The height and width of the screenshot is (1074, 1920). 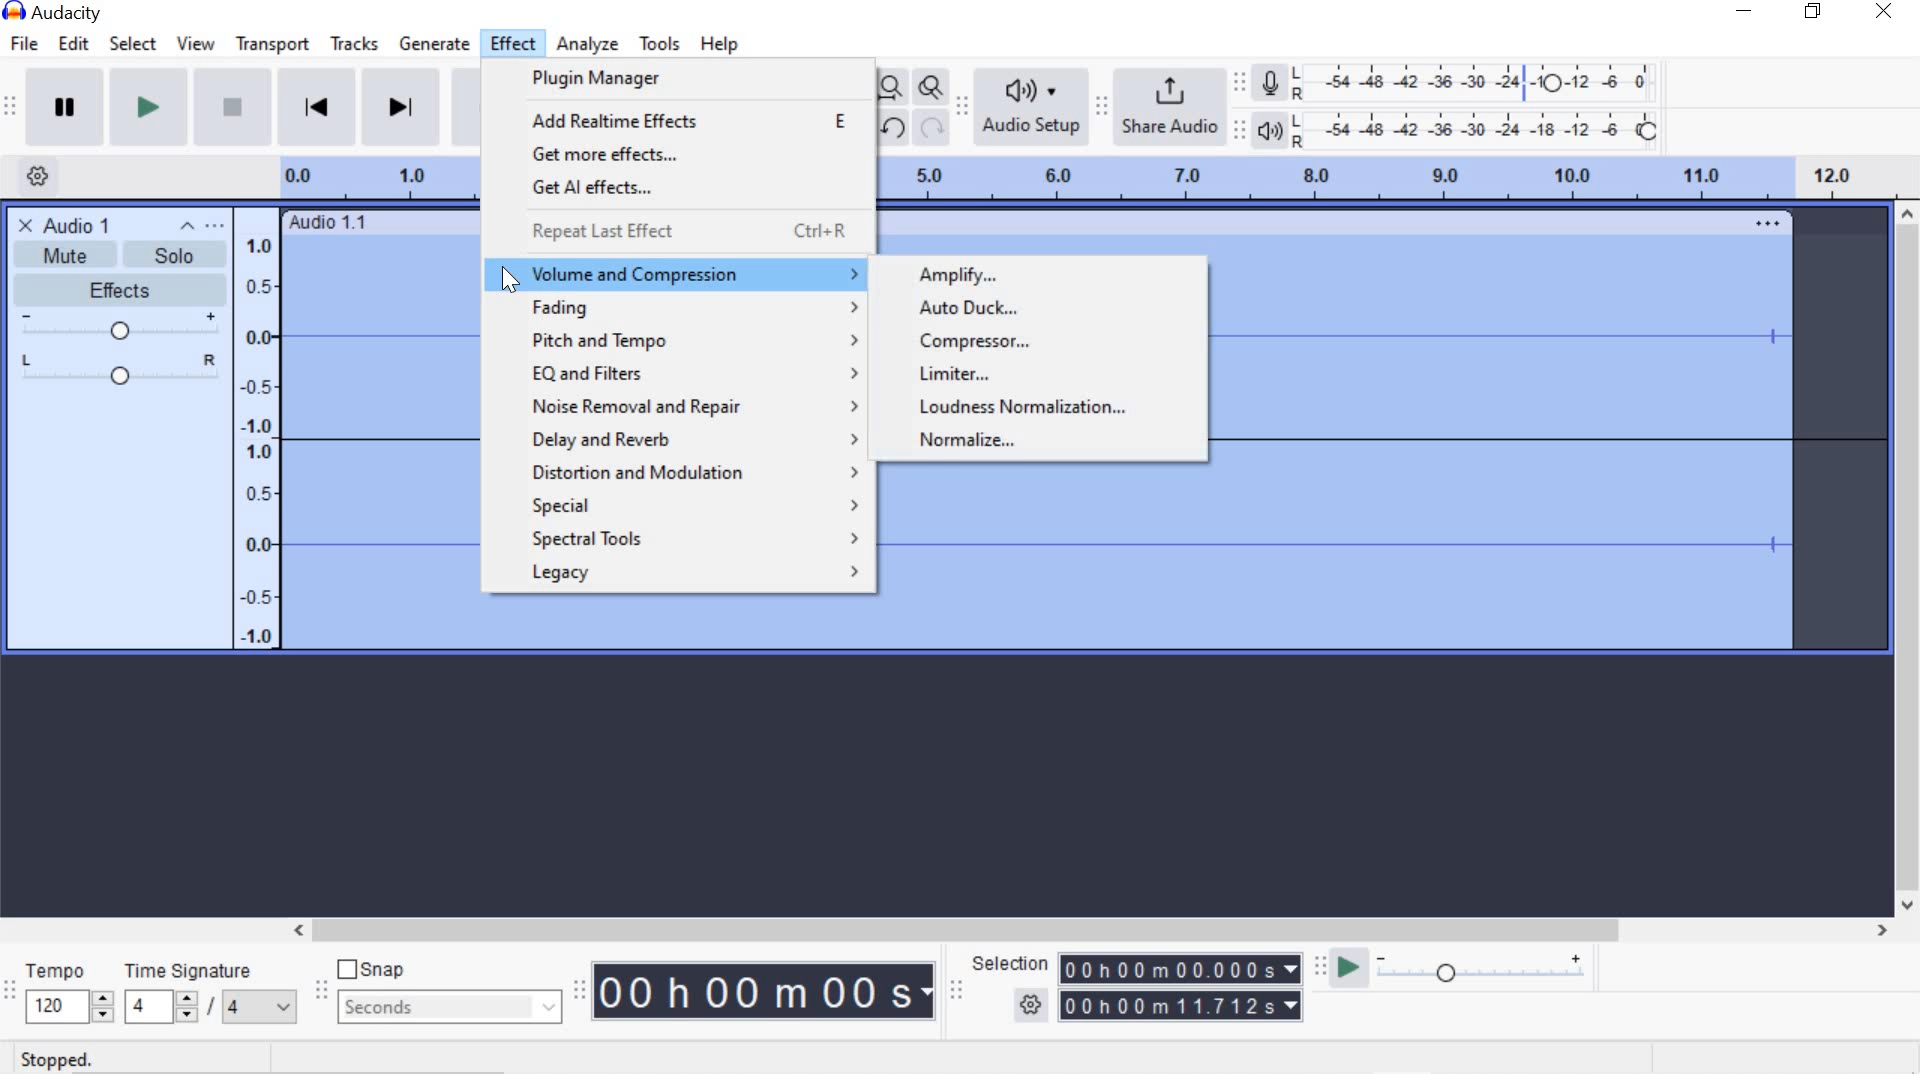 I want to click on TIME SIGNATURE, so click(x=209, y=993).